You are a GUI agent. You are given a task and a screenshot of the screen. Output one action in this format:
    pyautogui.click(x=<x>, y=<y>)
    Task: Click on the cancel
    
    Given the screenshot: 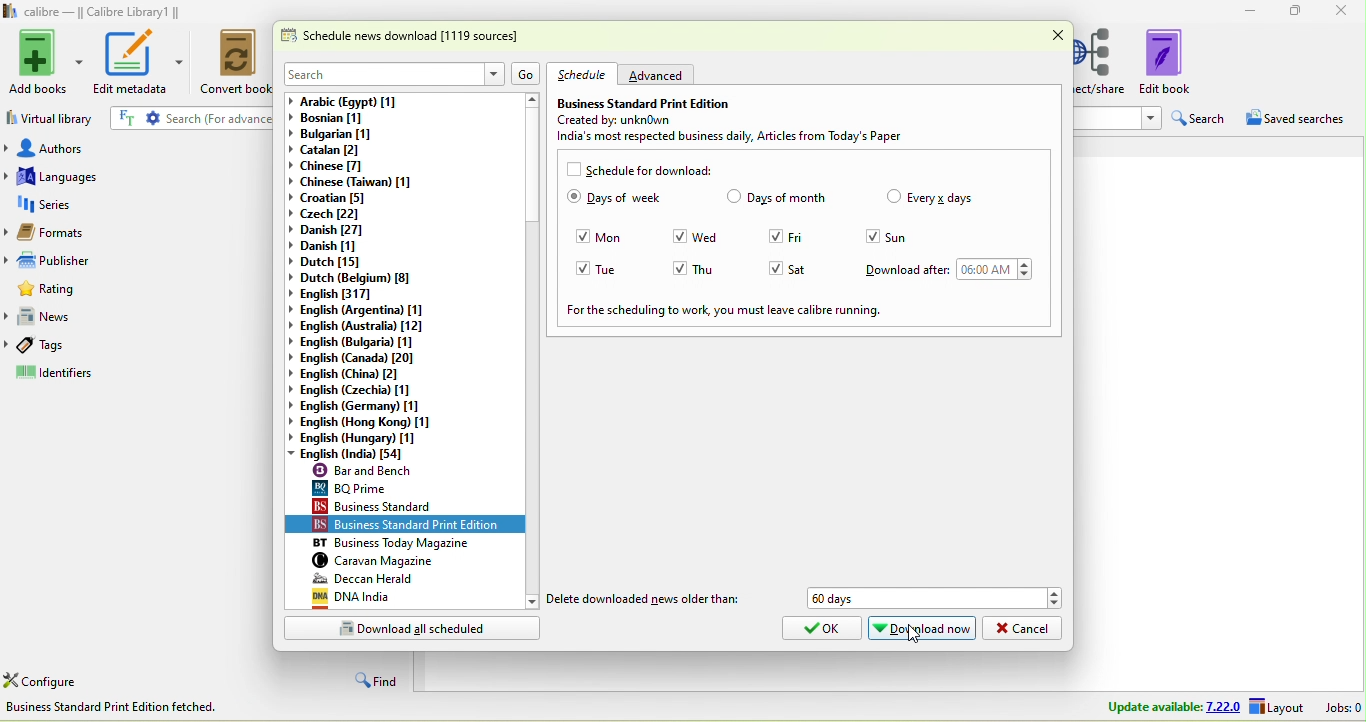 What is the action you would take?
    pyautogui.click(x=1025, y=628)
    